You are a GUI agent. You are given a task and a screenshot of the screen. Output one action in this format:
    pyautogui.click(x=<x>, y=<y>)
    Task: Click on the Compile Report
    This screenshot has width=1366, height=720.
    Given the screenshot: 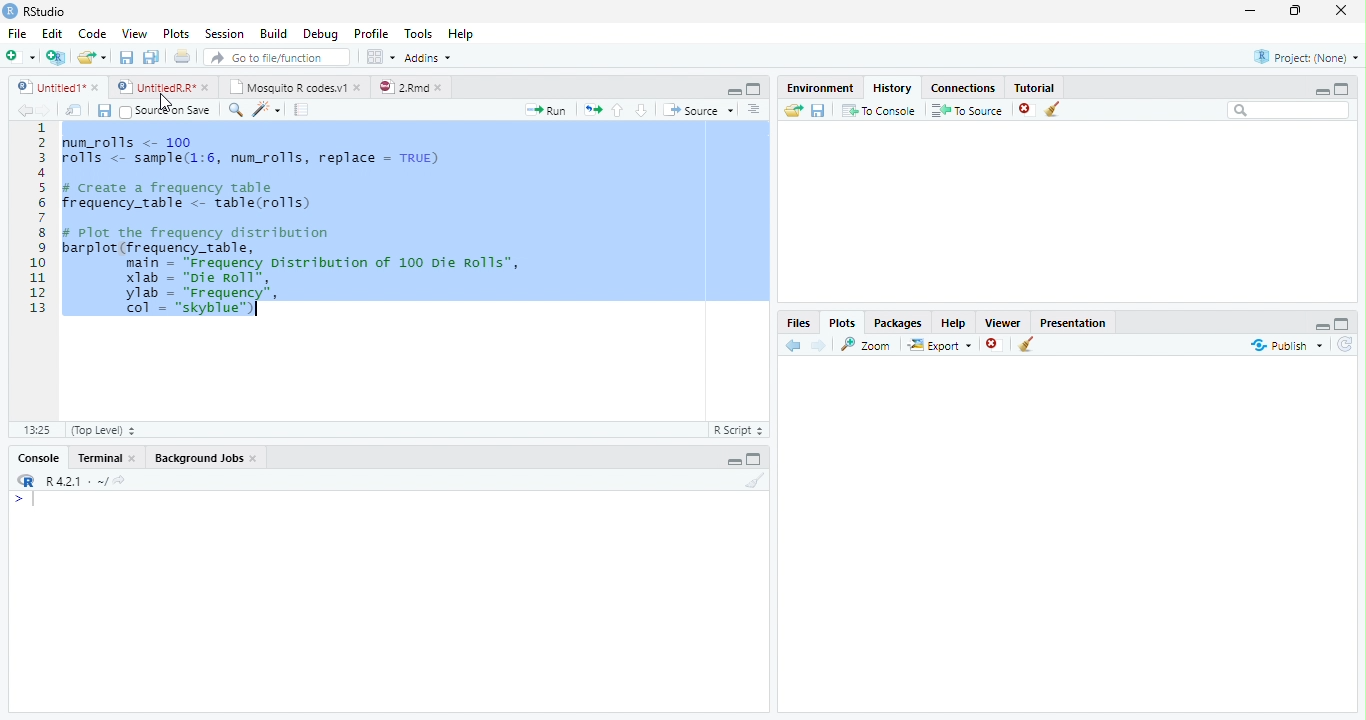 What is the action you would take?
    pyautogui.click(x=303, y=109)
    